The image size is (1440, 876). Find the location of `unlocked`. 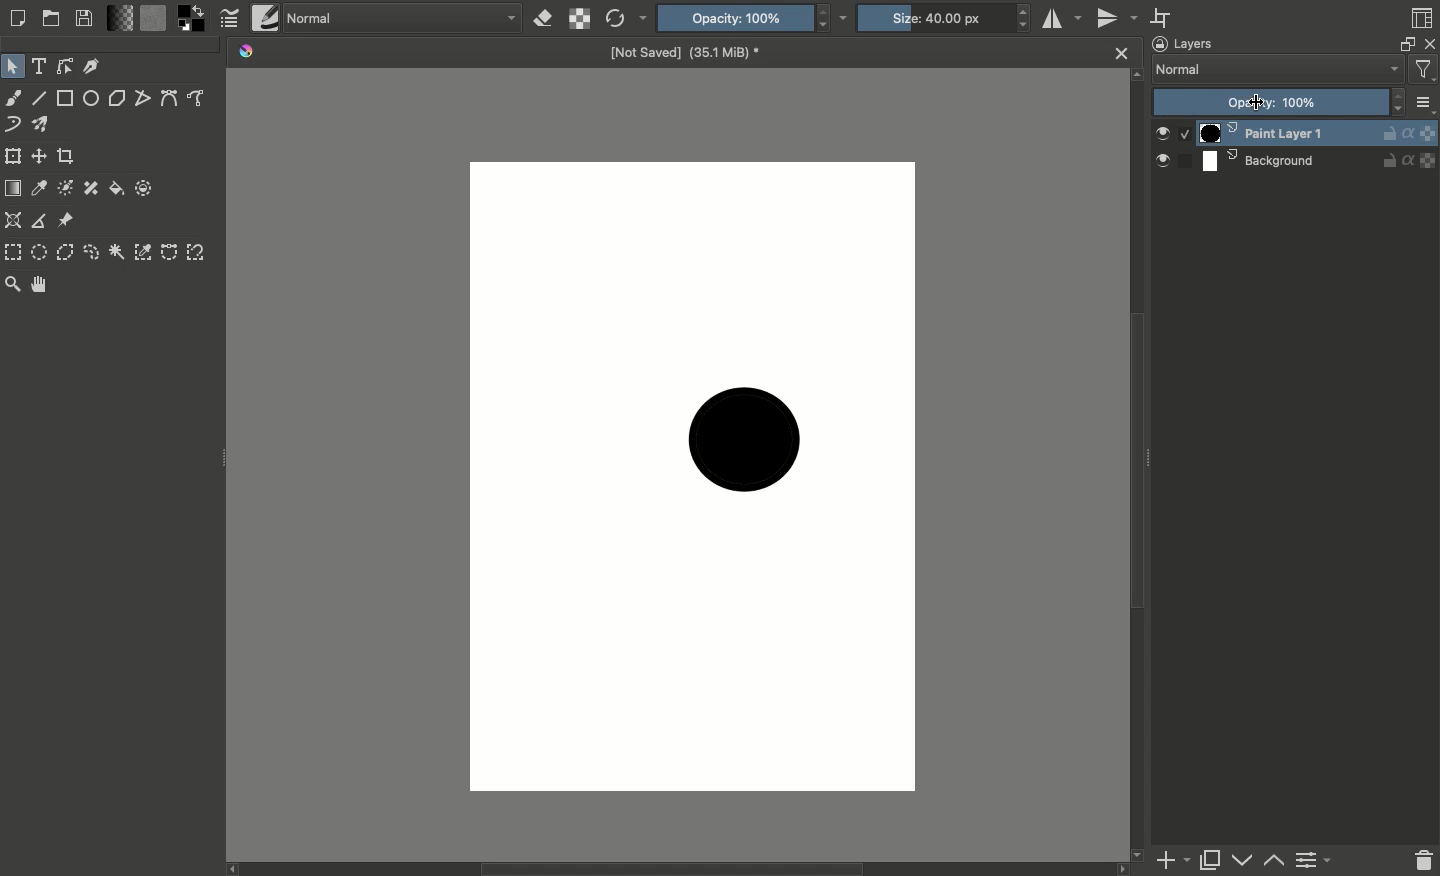

unlocked is located at coordinates (1389, 160).